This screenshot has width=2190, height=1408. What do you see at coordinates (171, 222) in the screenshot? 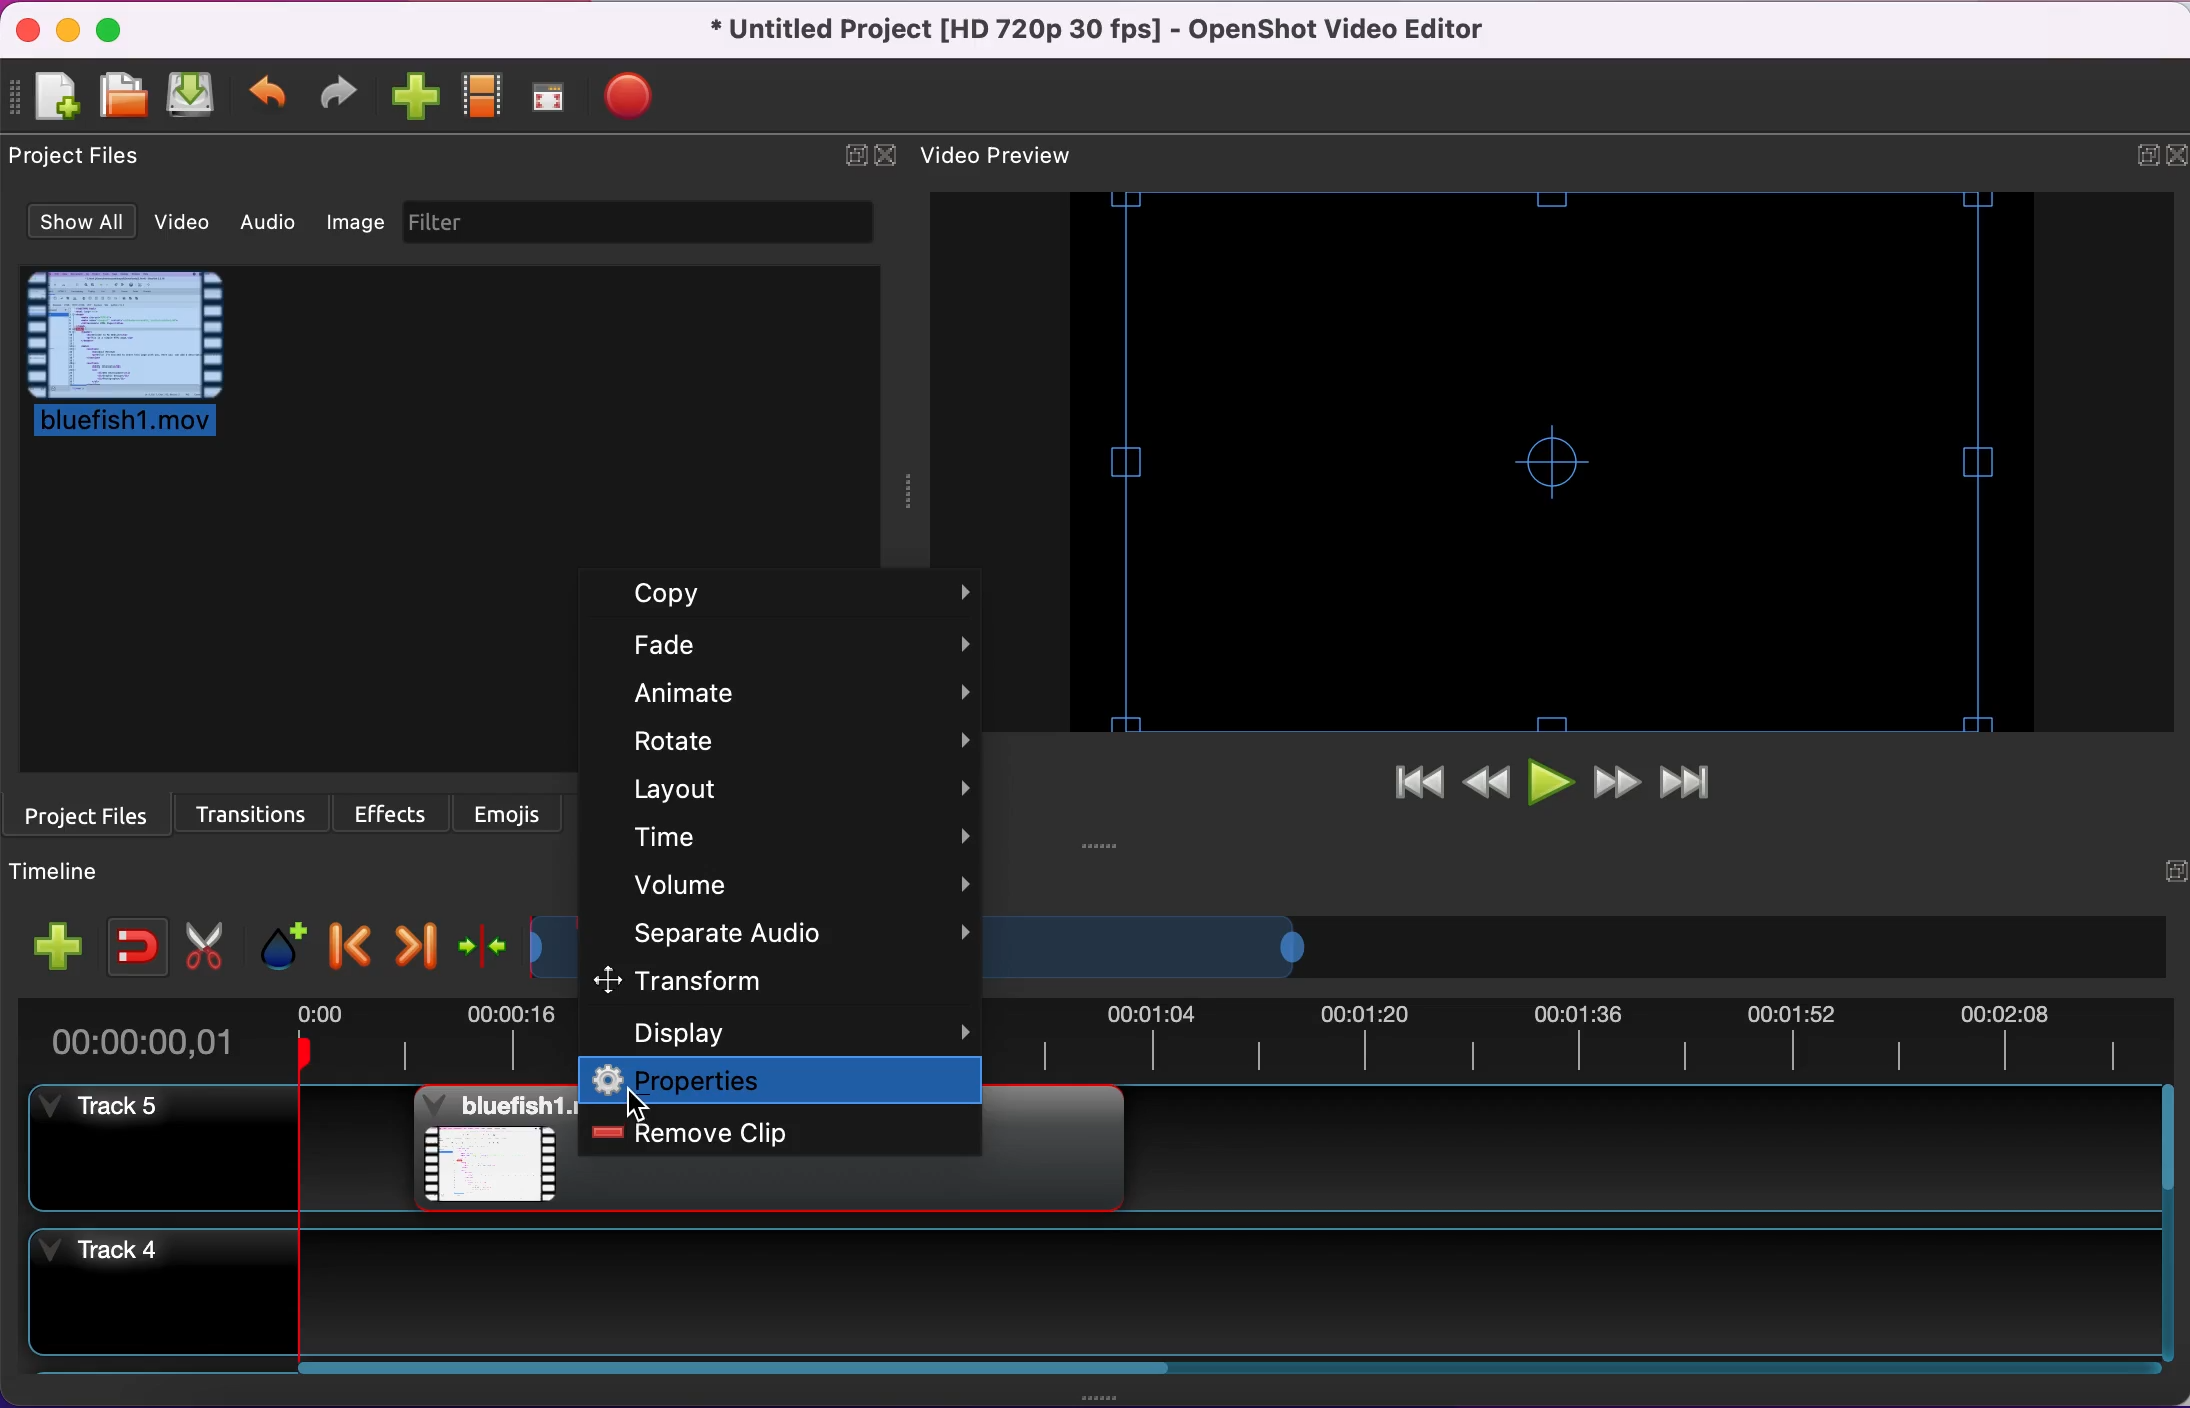
I see `video` at bounding box center [171, 222].